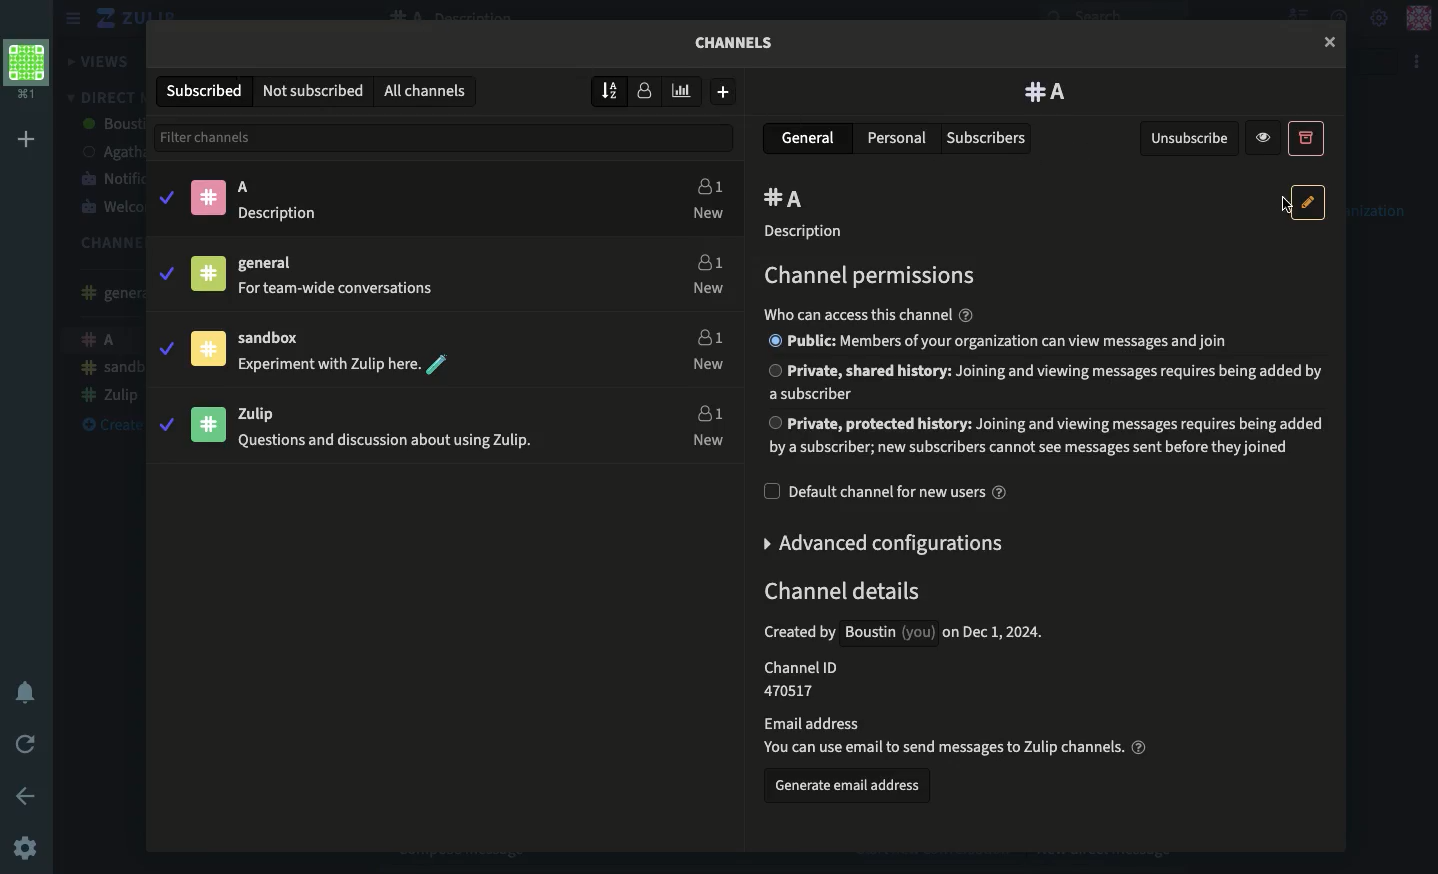  What do you see at coordinates (1380, 16) in the screenshot?
I see `Settings` at bounding box center [1380, 16].